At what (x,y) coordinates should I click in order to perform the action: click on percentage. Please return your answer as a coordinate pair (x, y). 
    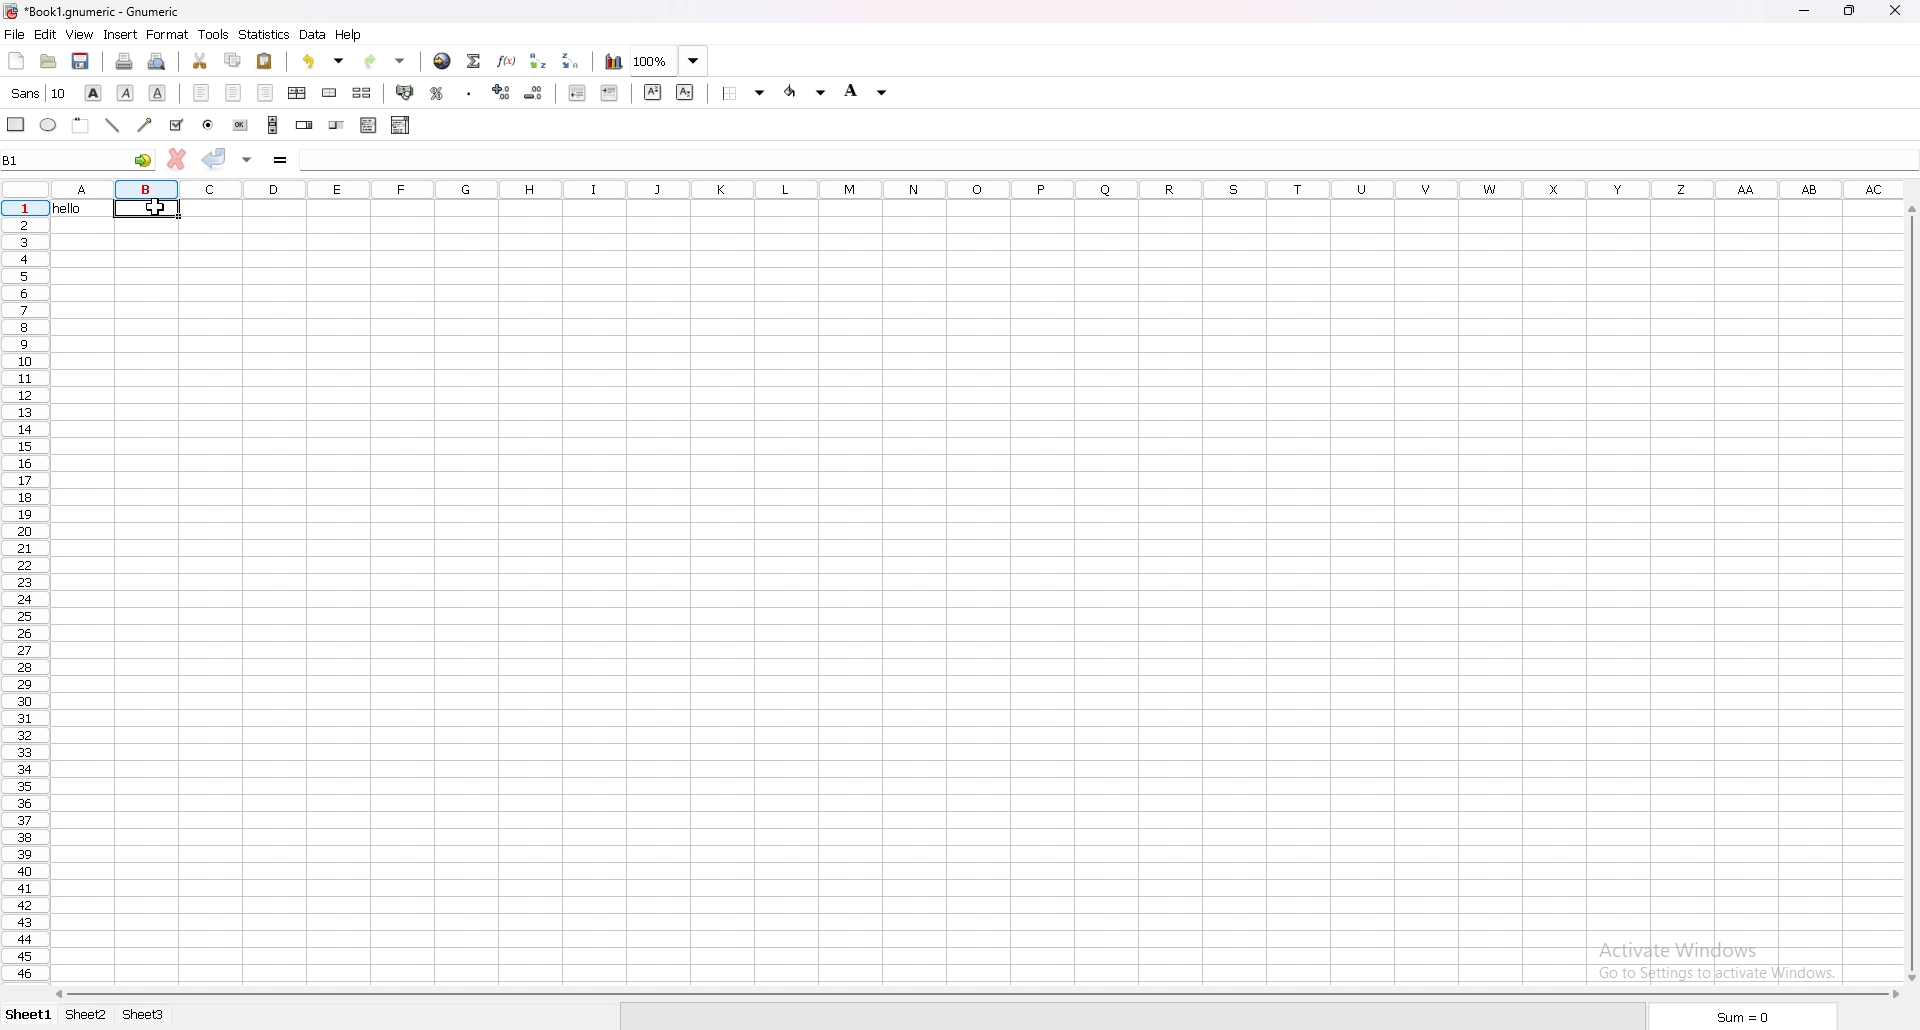
    Looking at the image, I should click on (439, 92).